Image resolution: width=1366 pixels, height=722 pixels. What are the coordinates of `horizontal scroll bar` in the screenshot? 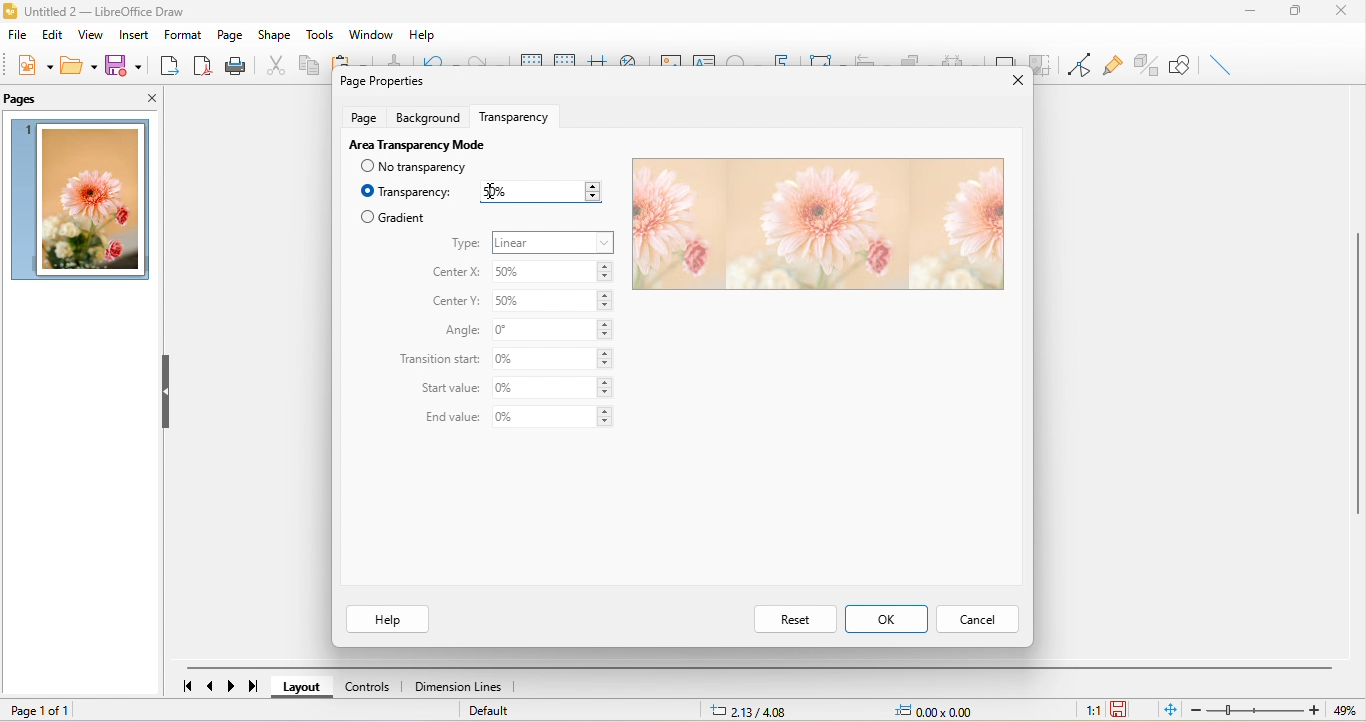 It's located at (759, 668).